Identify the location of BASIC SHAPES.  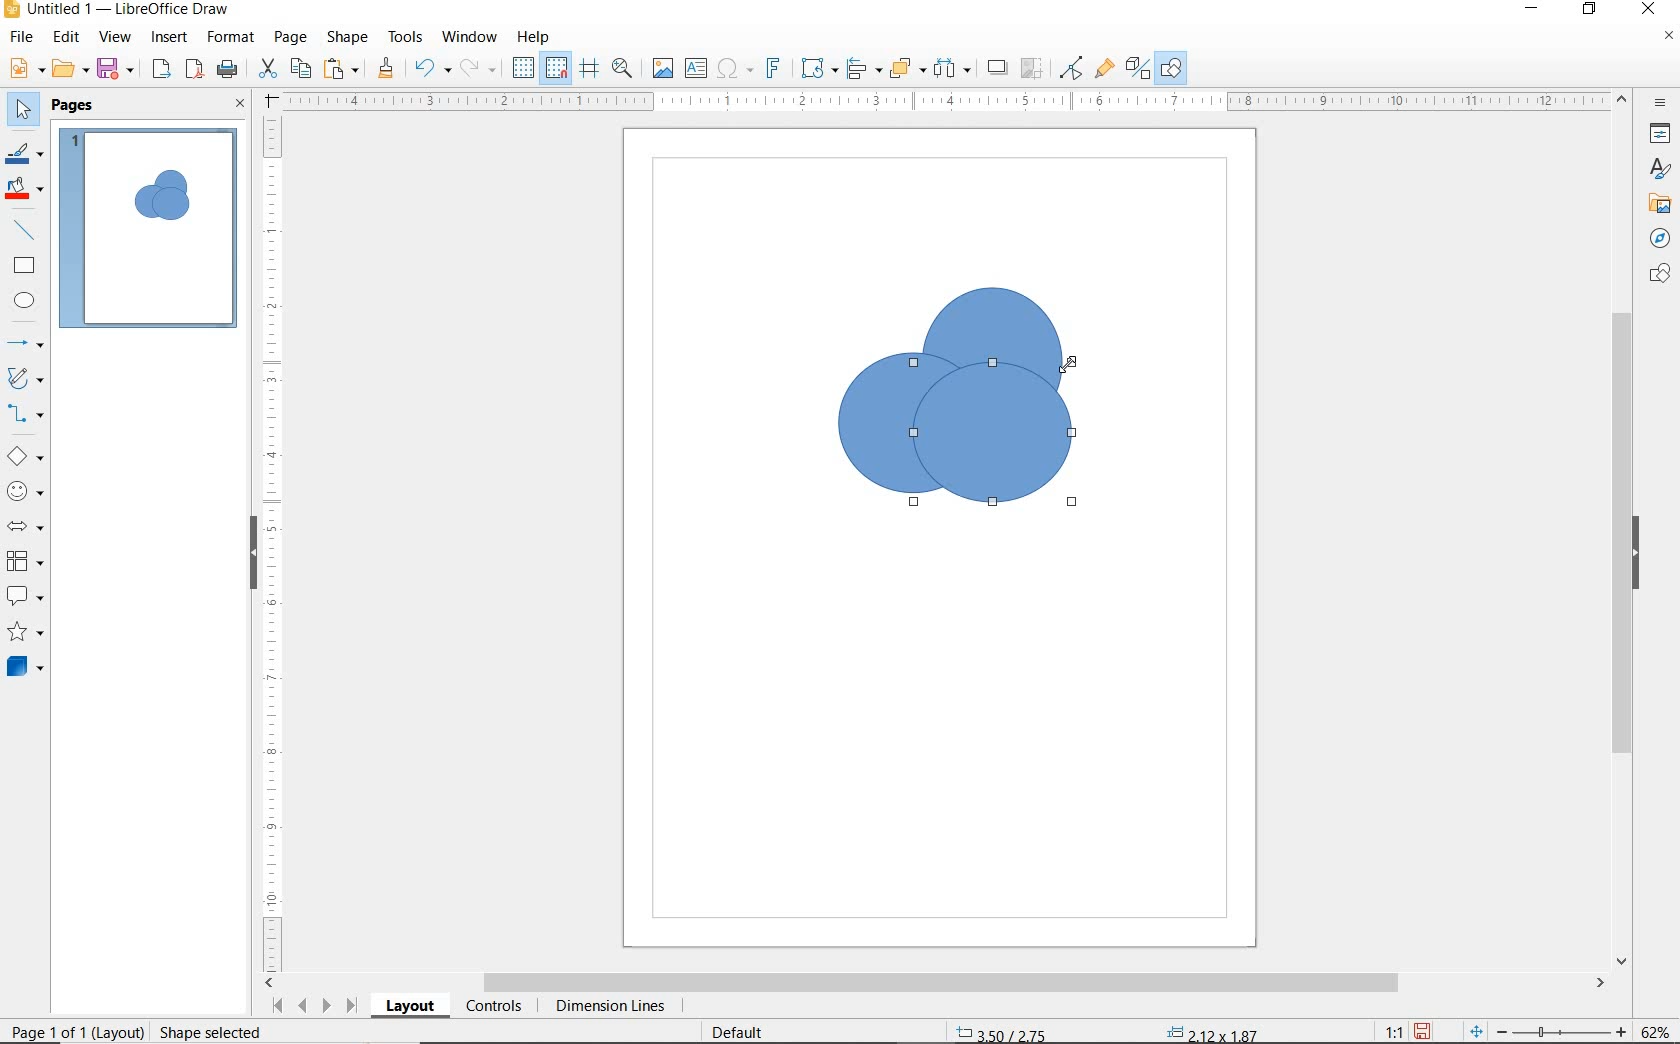
(26, 459).